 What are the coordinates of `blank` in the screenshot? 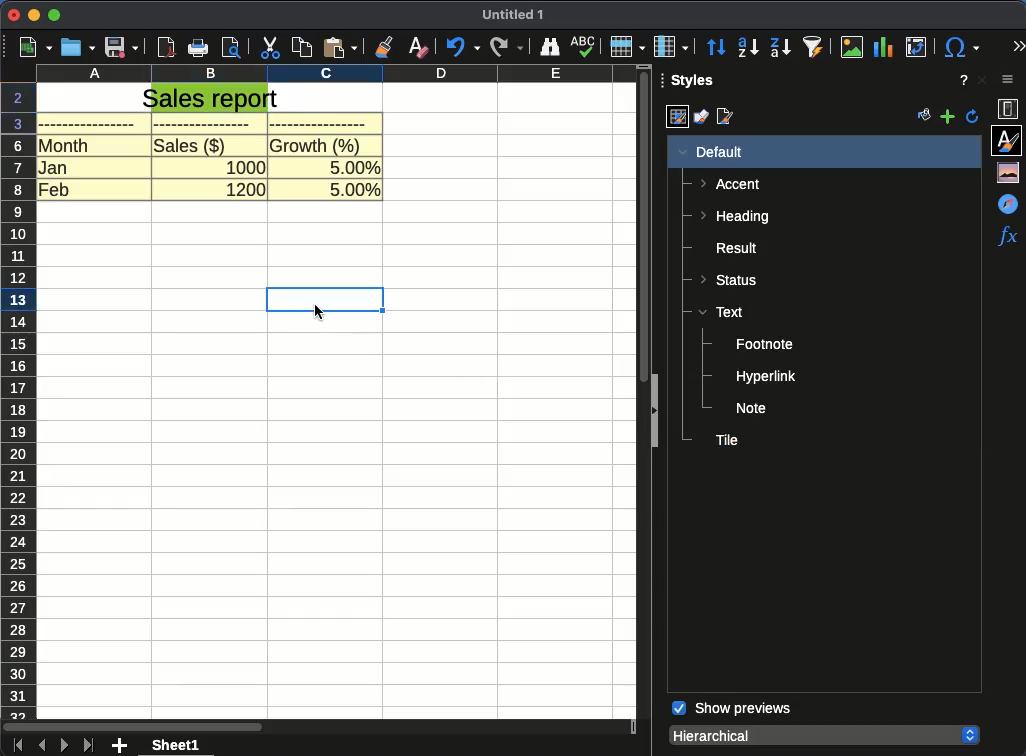 It's located at (208, 124).